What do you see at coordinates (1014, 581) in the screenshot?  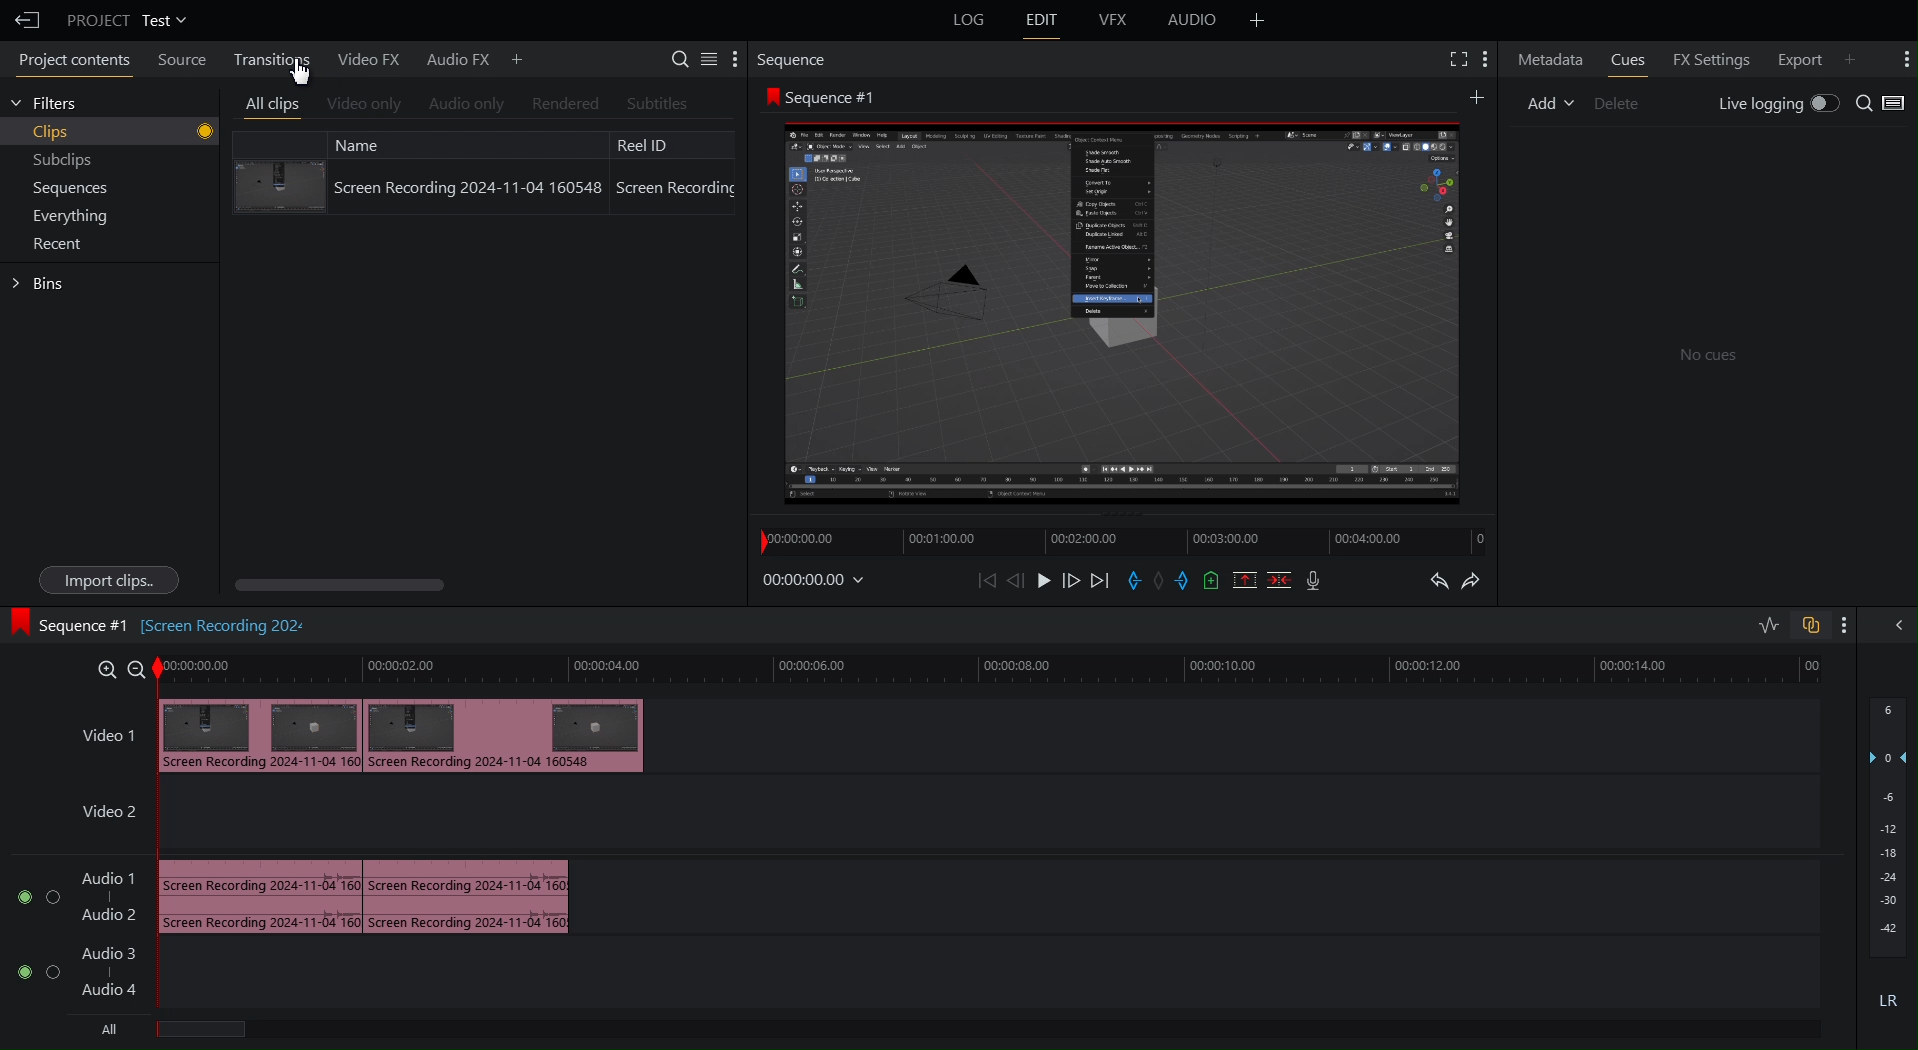 I see `Move Back` at bounding box center [1014, 581].